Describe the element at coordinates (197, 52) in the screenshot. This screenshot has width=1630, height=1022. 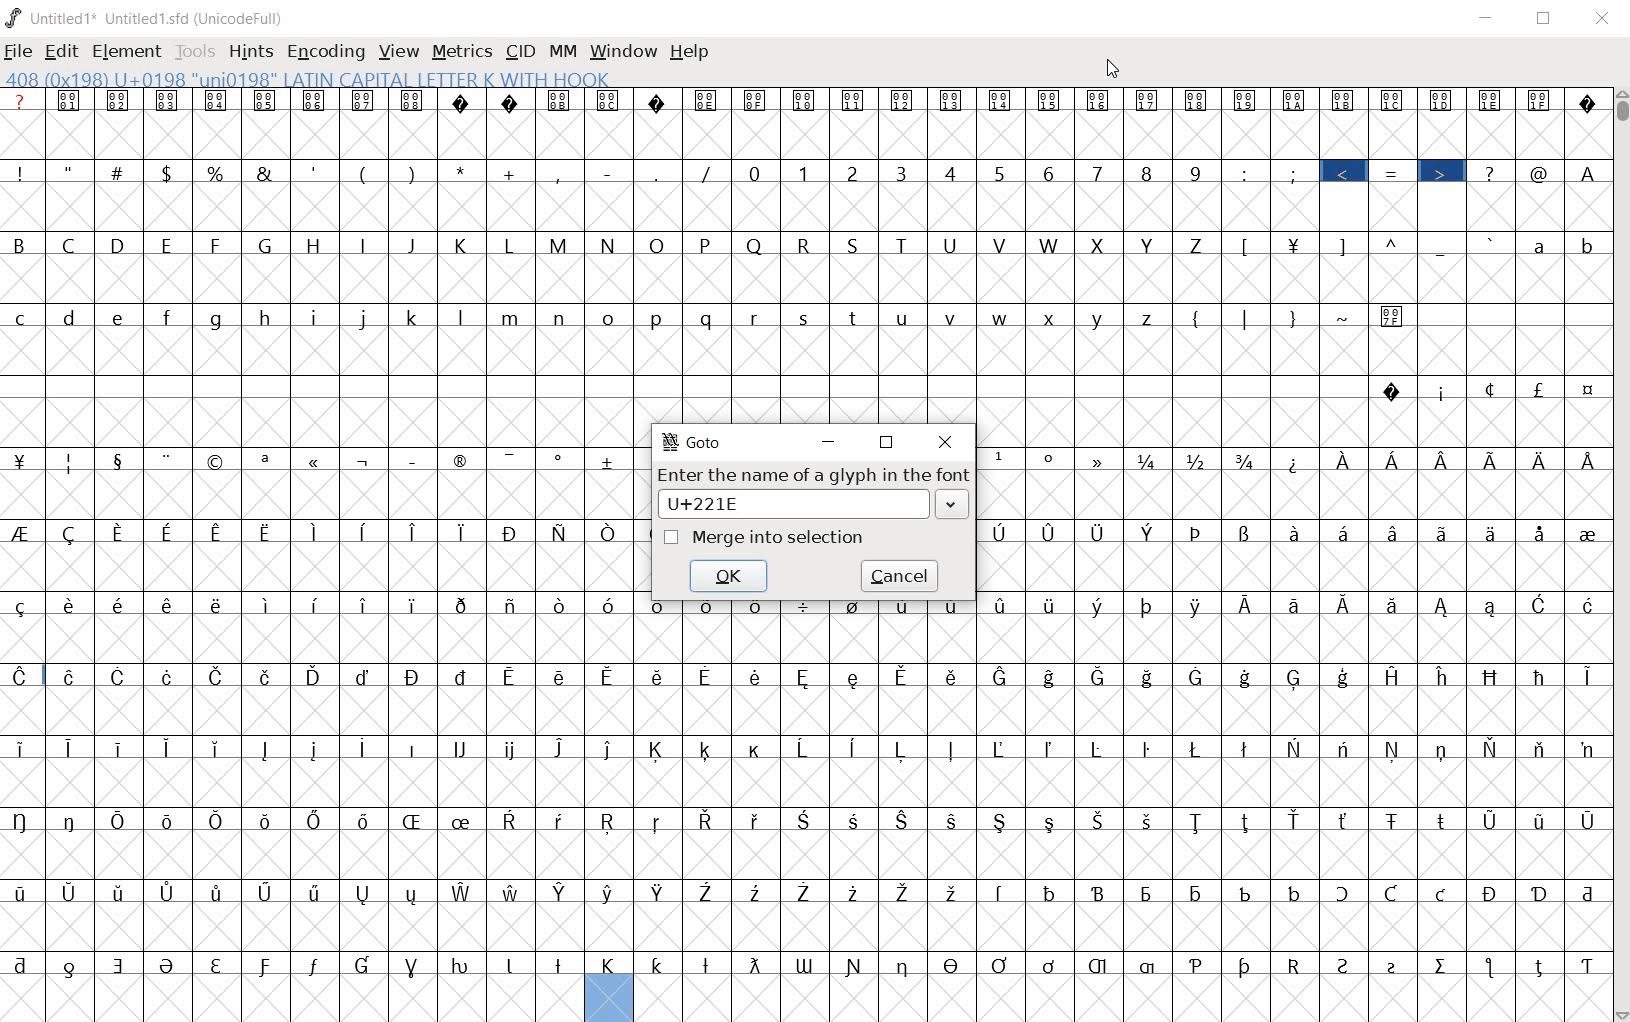
I see `tools` at that location.